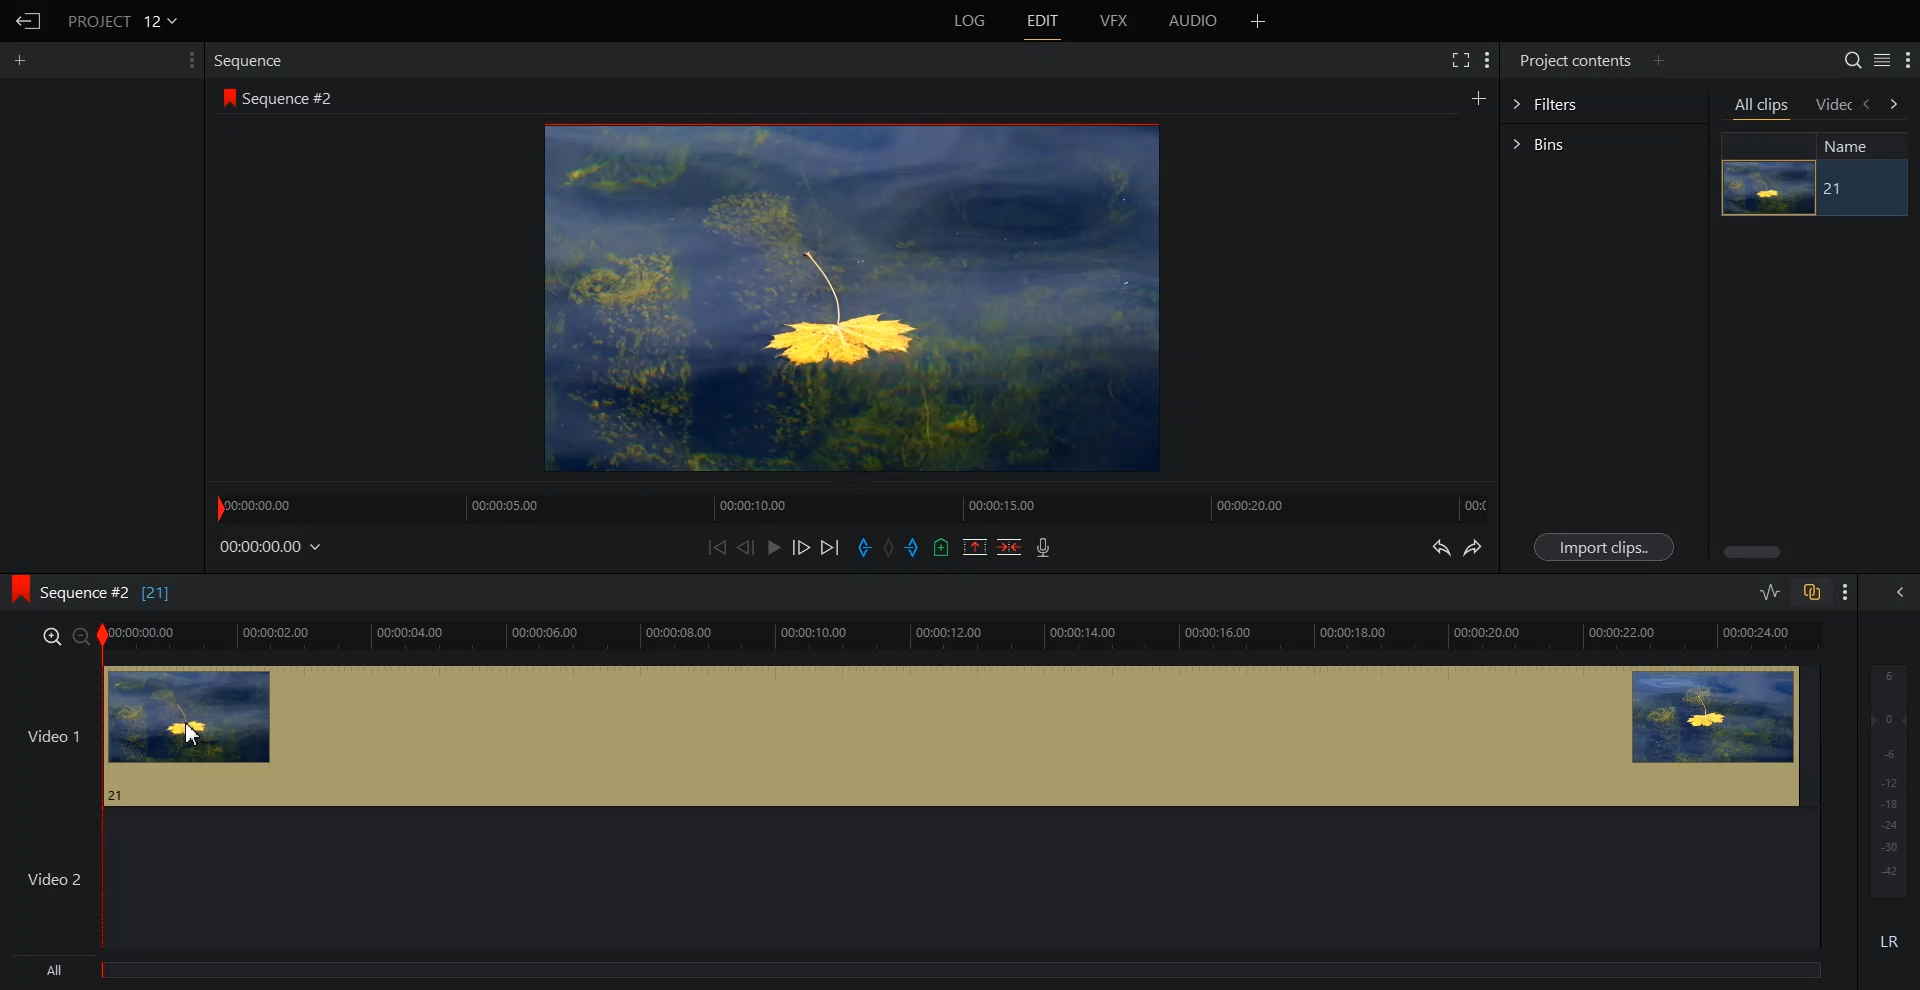  What do you see at coordinates (1853, 59) in the screenshot?
I see `Search` at bounding box center [1853, 59].